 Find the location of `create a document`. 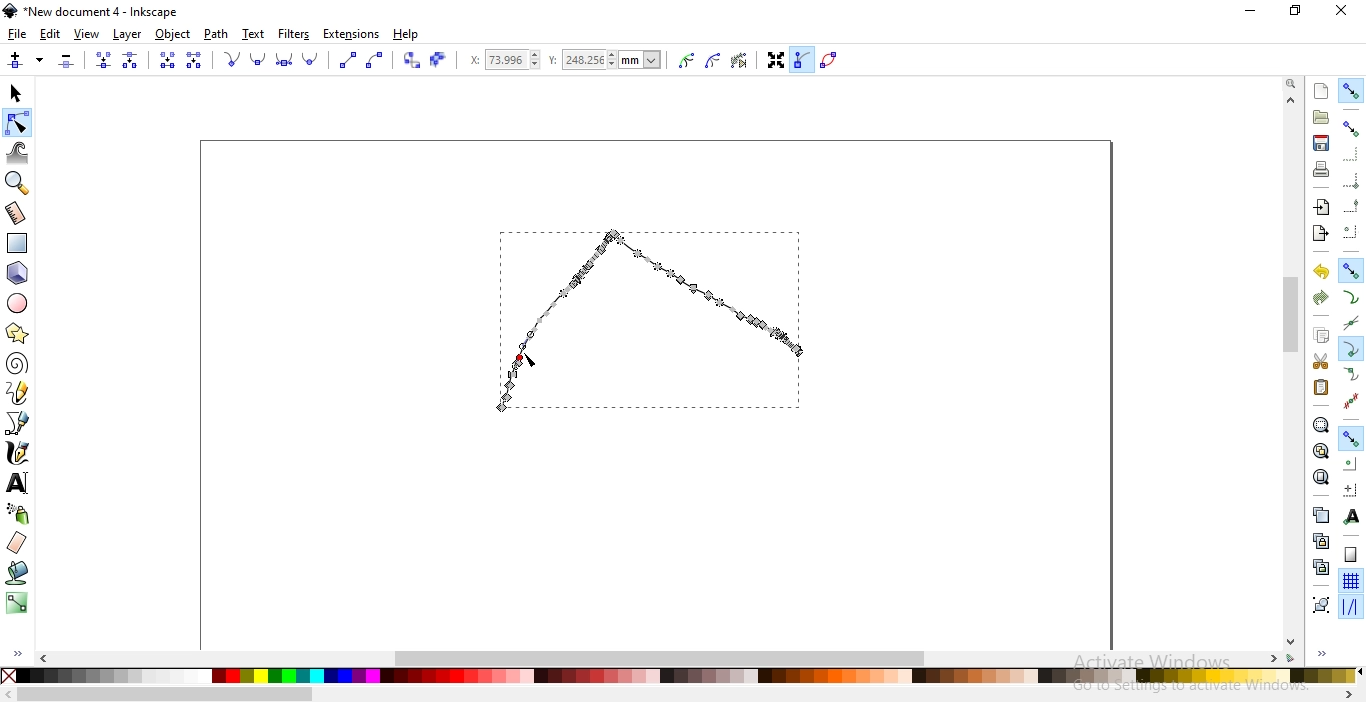

create a document is located at coordinates (1322, 91).